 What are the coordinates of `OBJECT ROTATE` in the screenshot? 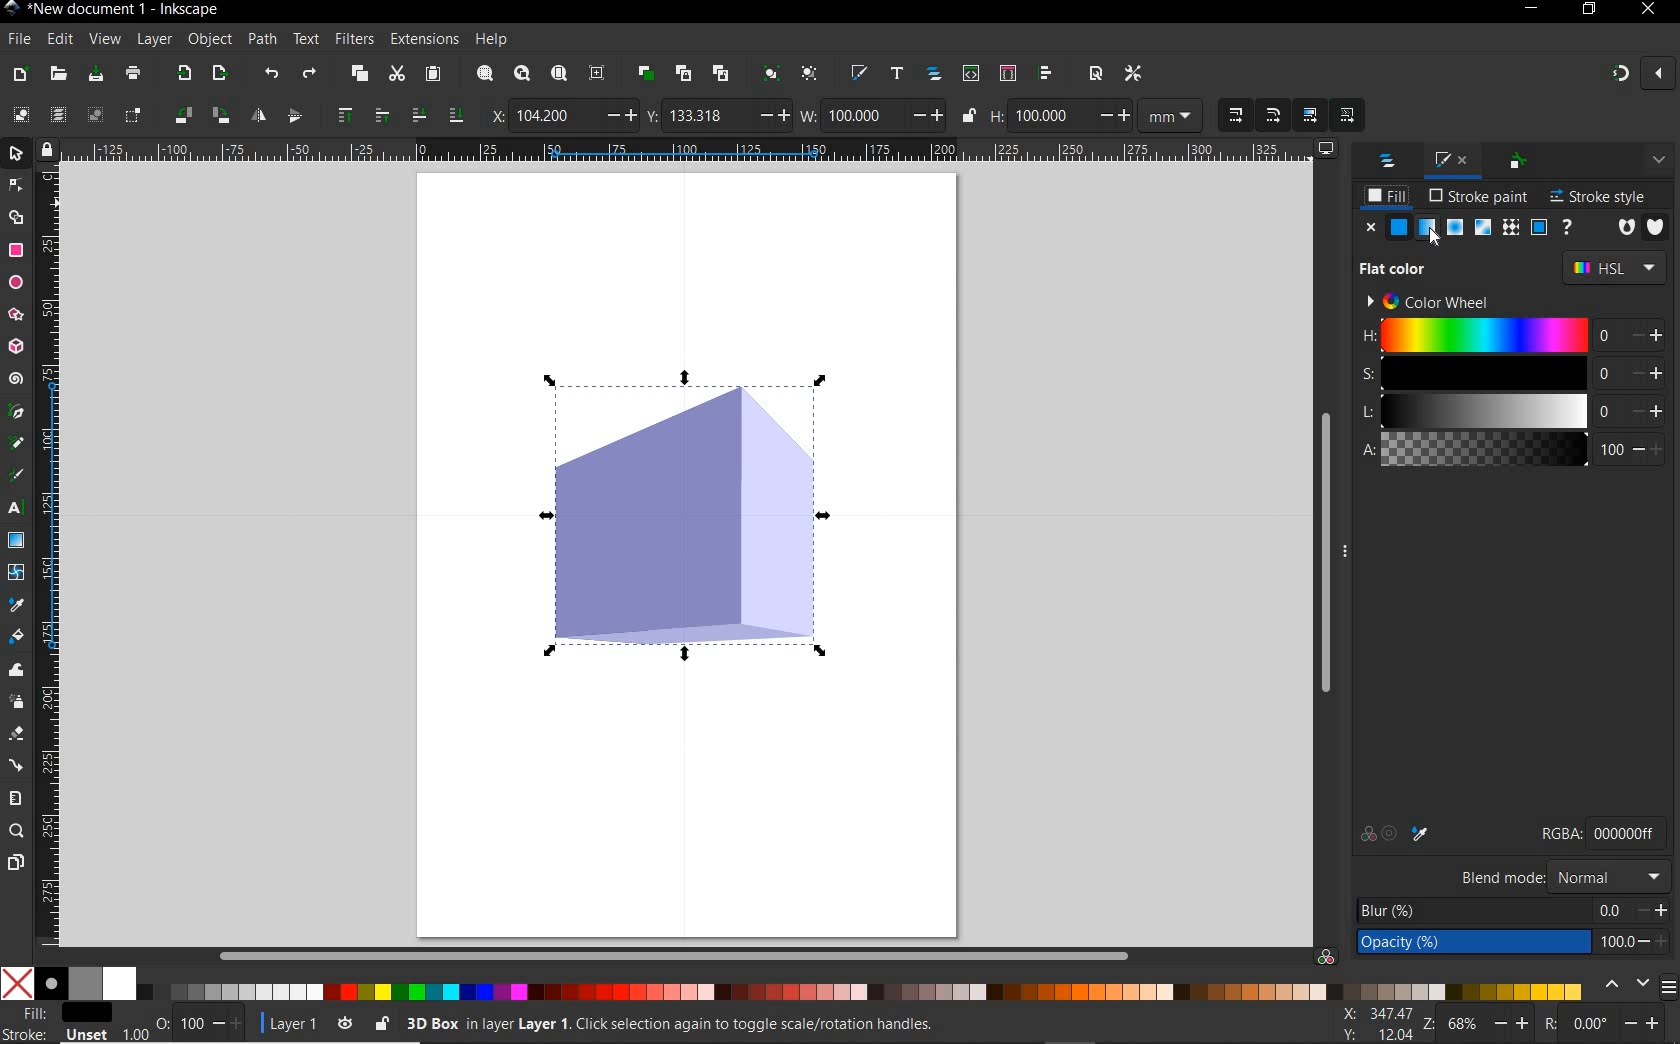 It's located at (181, 113).